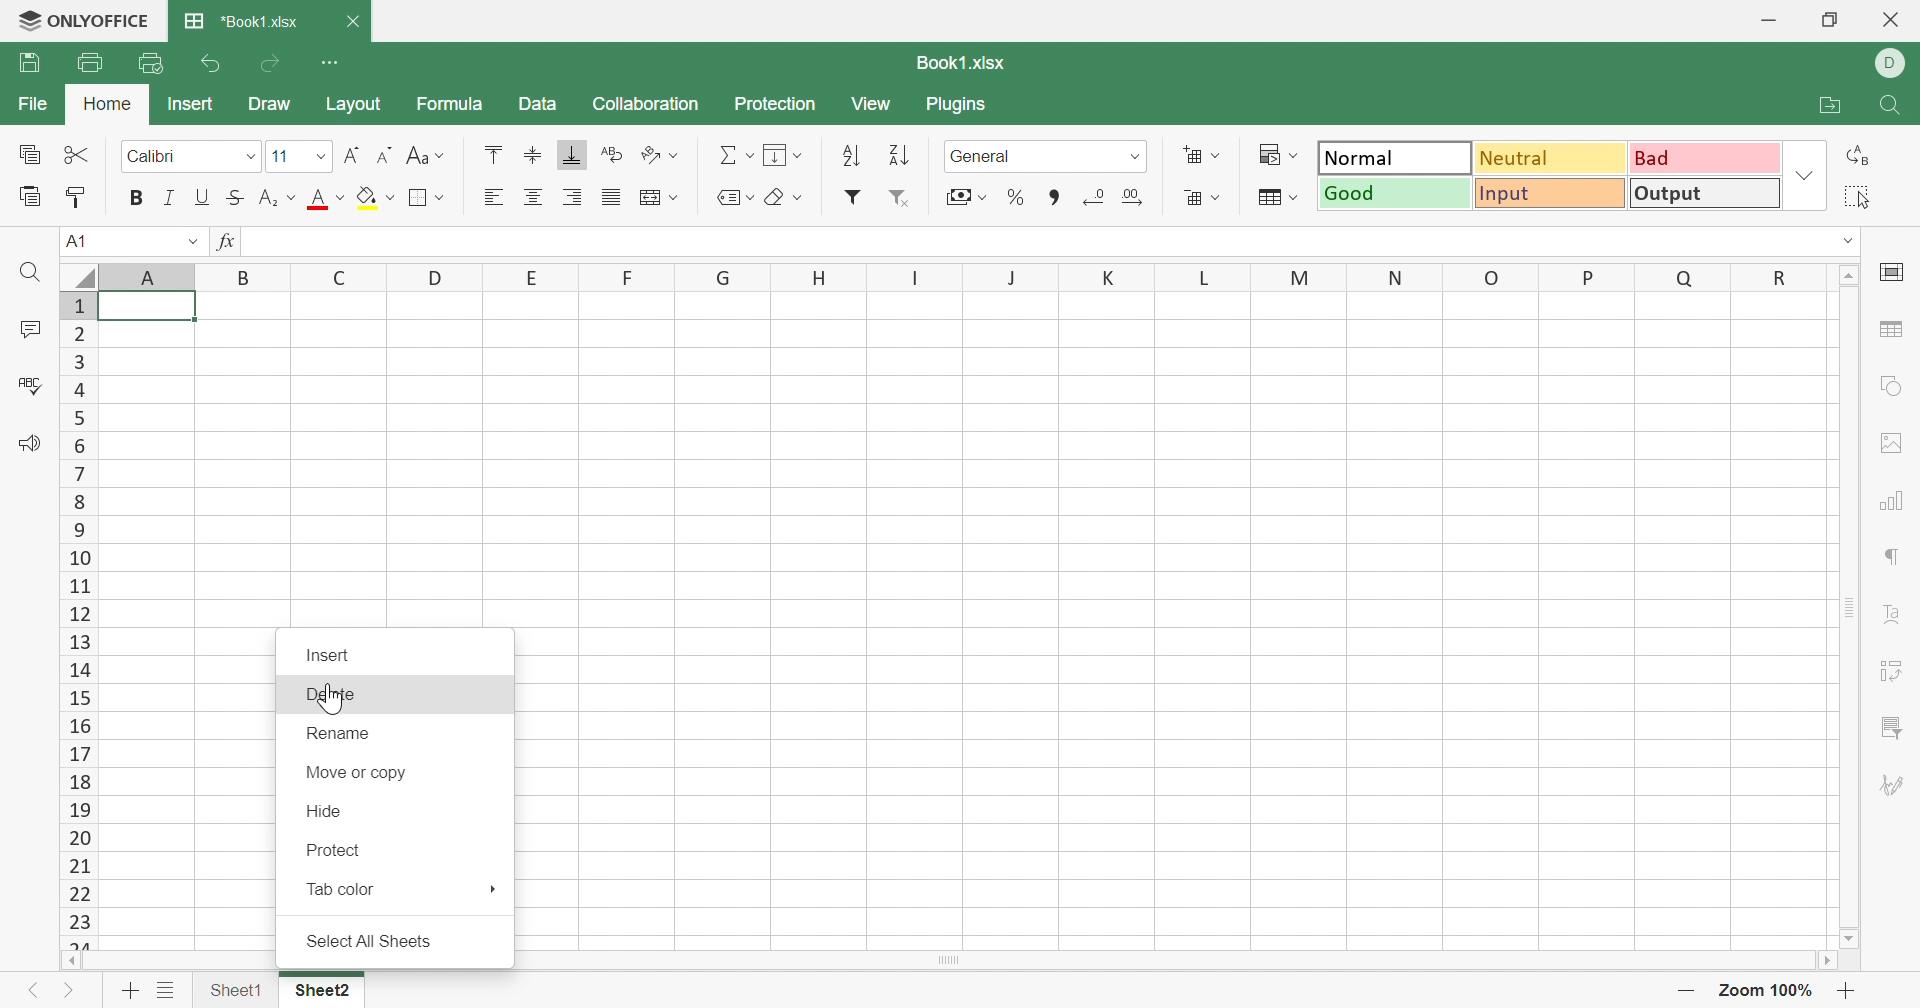 The width and height of the screenshot is (1920, 1008). What do you see at coordinates (493, 197) in the screenshot?
I see `Align Left` at bounding box center [493, 197].